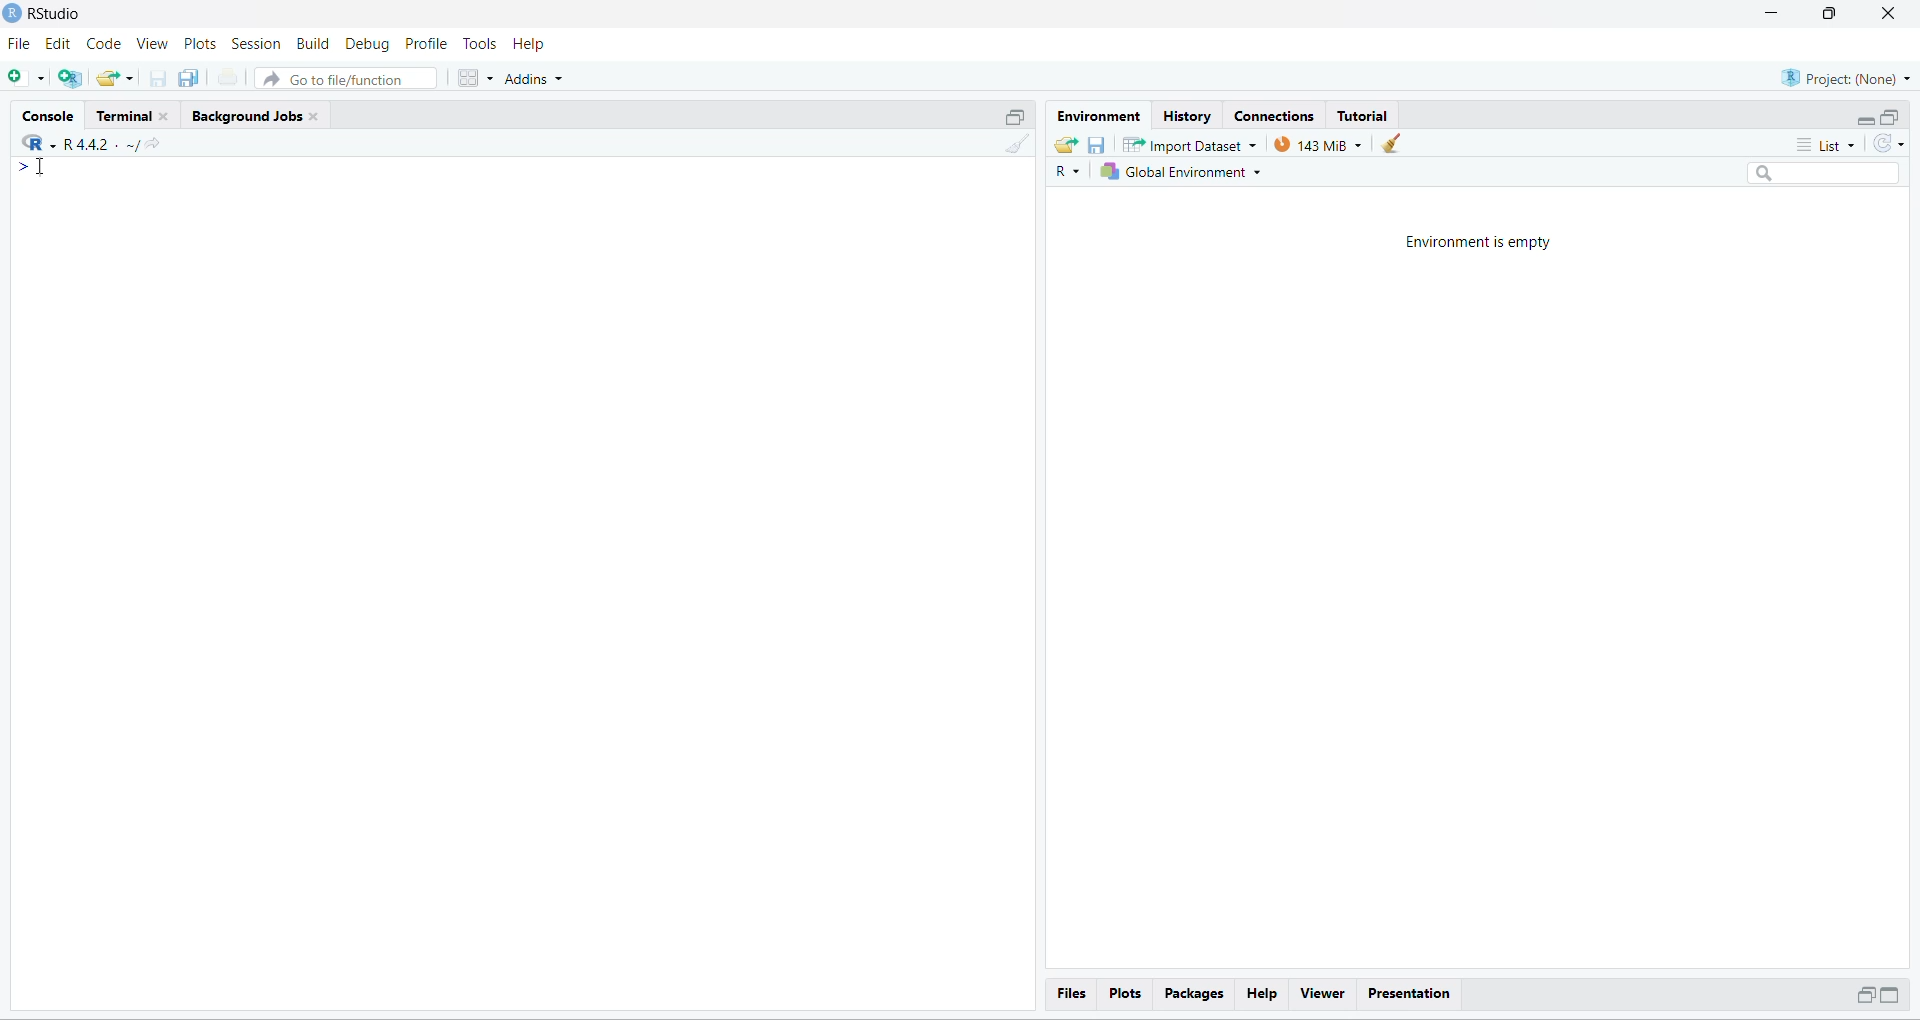  Describe the element at coordinates (1101, 117) in the screenshot. I see `enviornment` at that location.